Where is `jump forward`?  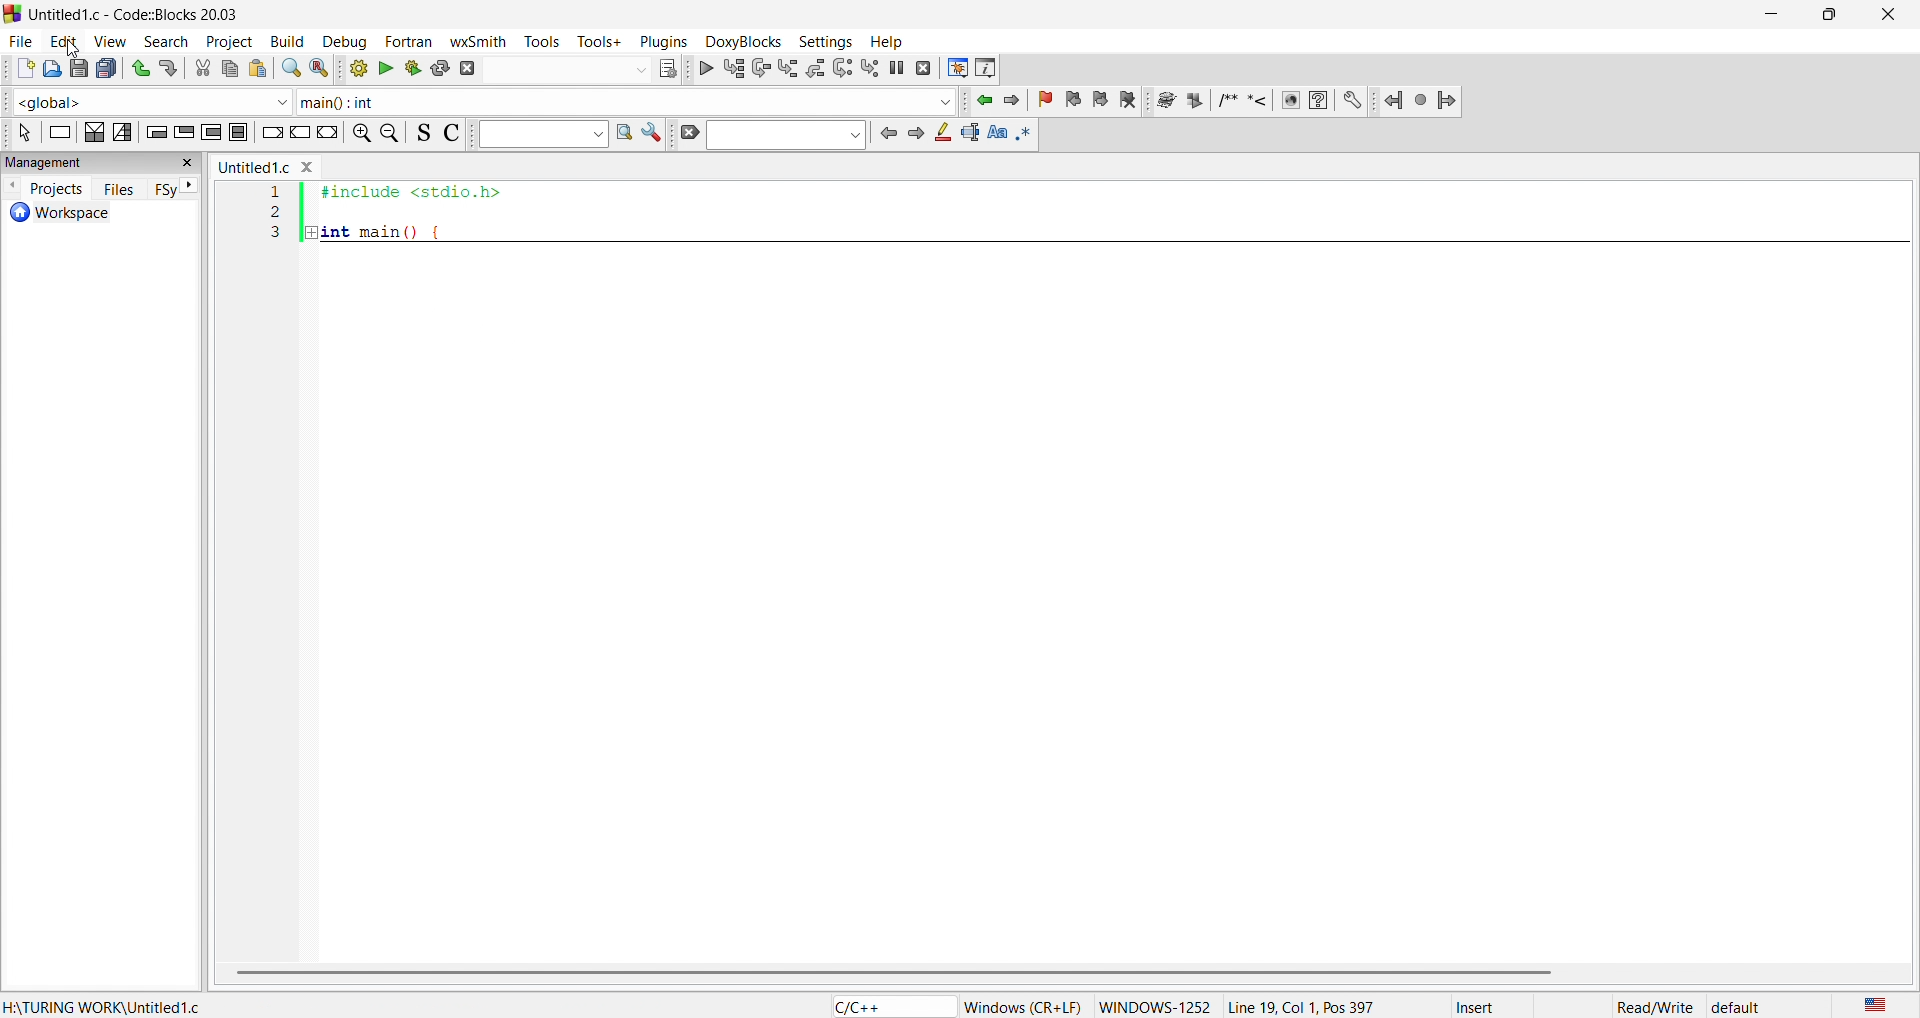
jump forward is located at coordinates (1017, 100).